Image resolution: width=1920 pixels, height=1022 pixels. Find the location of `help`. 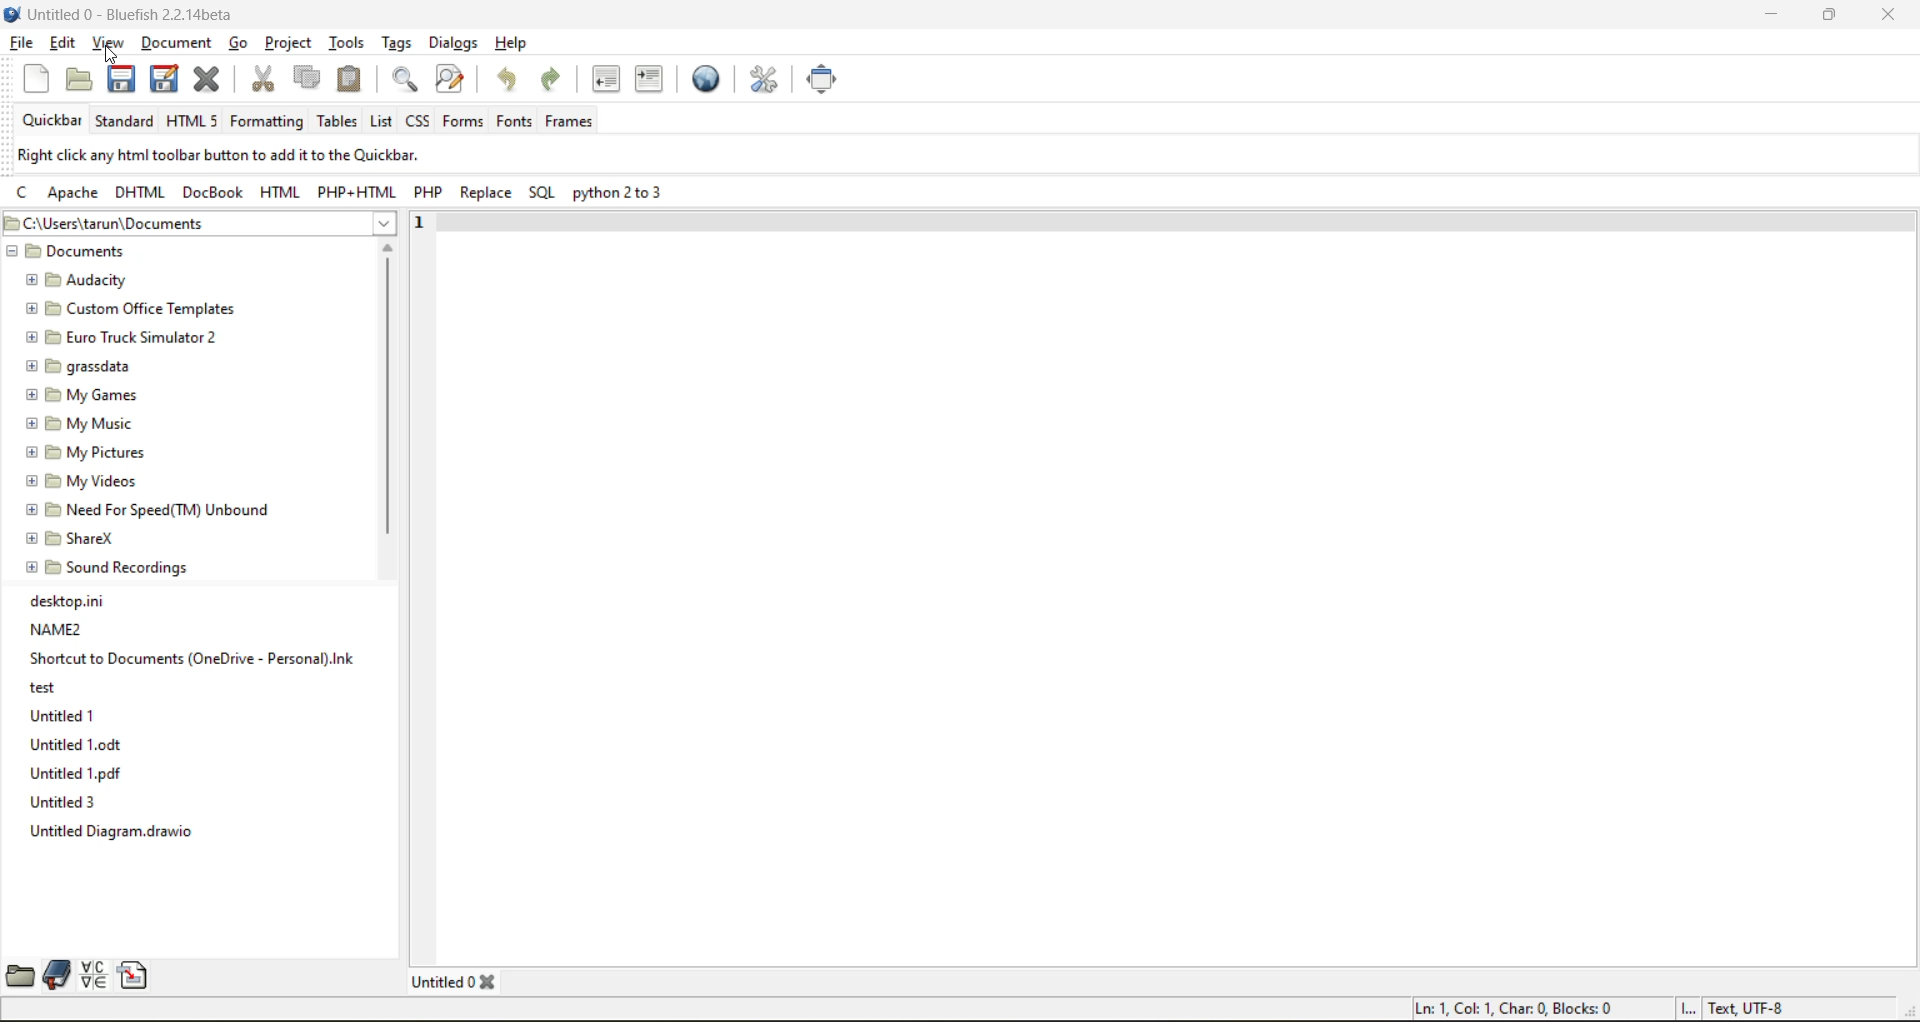

help is located at coordinates (511, 43).